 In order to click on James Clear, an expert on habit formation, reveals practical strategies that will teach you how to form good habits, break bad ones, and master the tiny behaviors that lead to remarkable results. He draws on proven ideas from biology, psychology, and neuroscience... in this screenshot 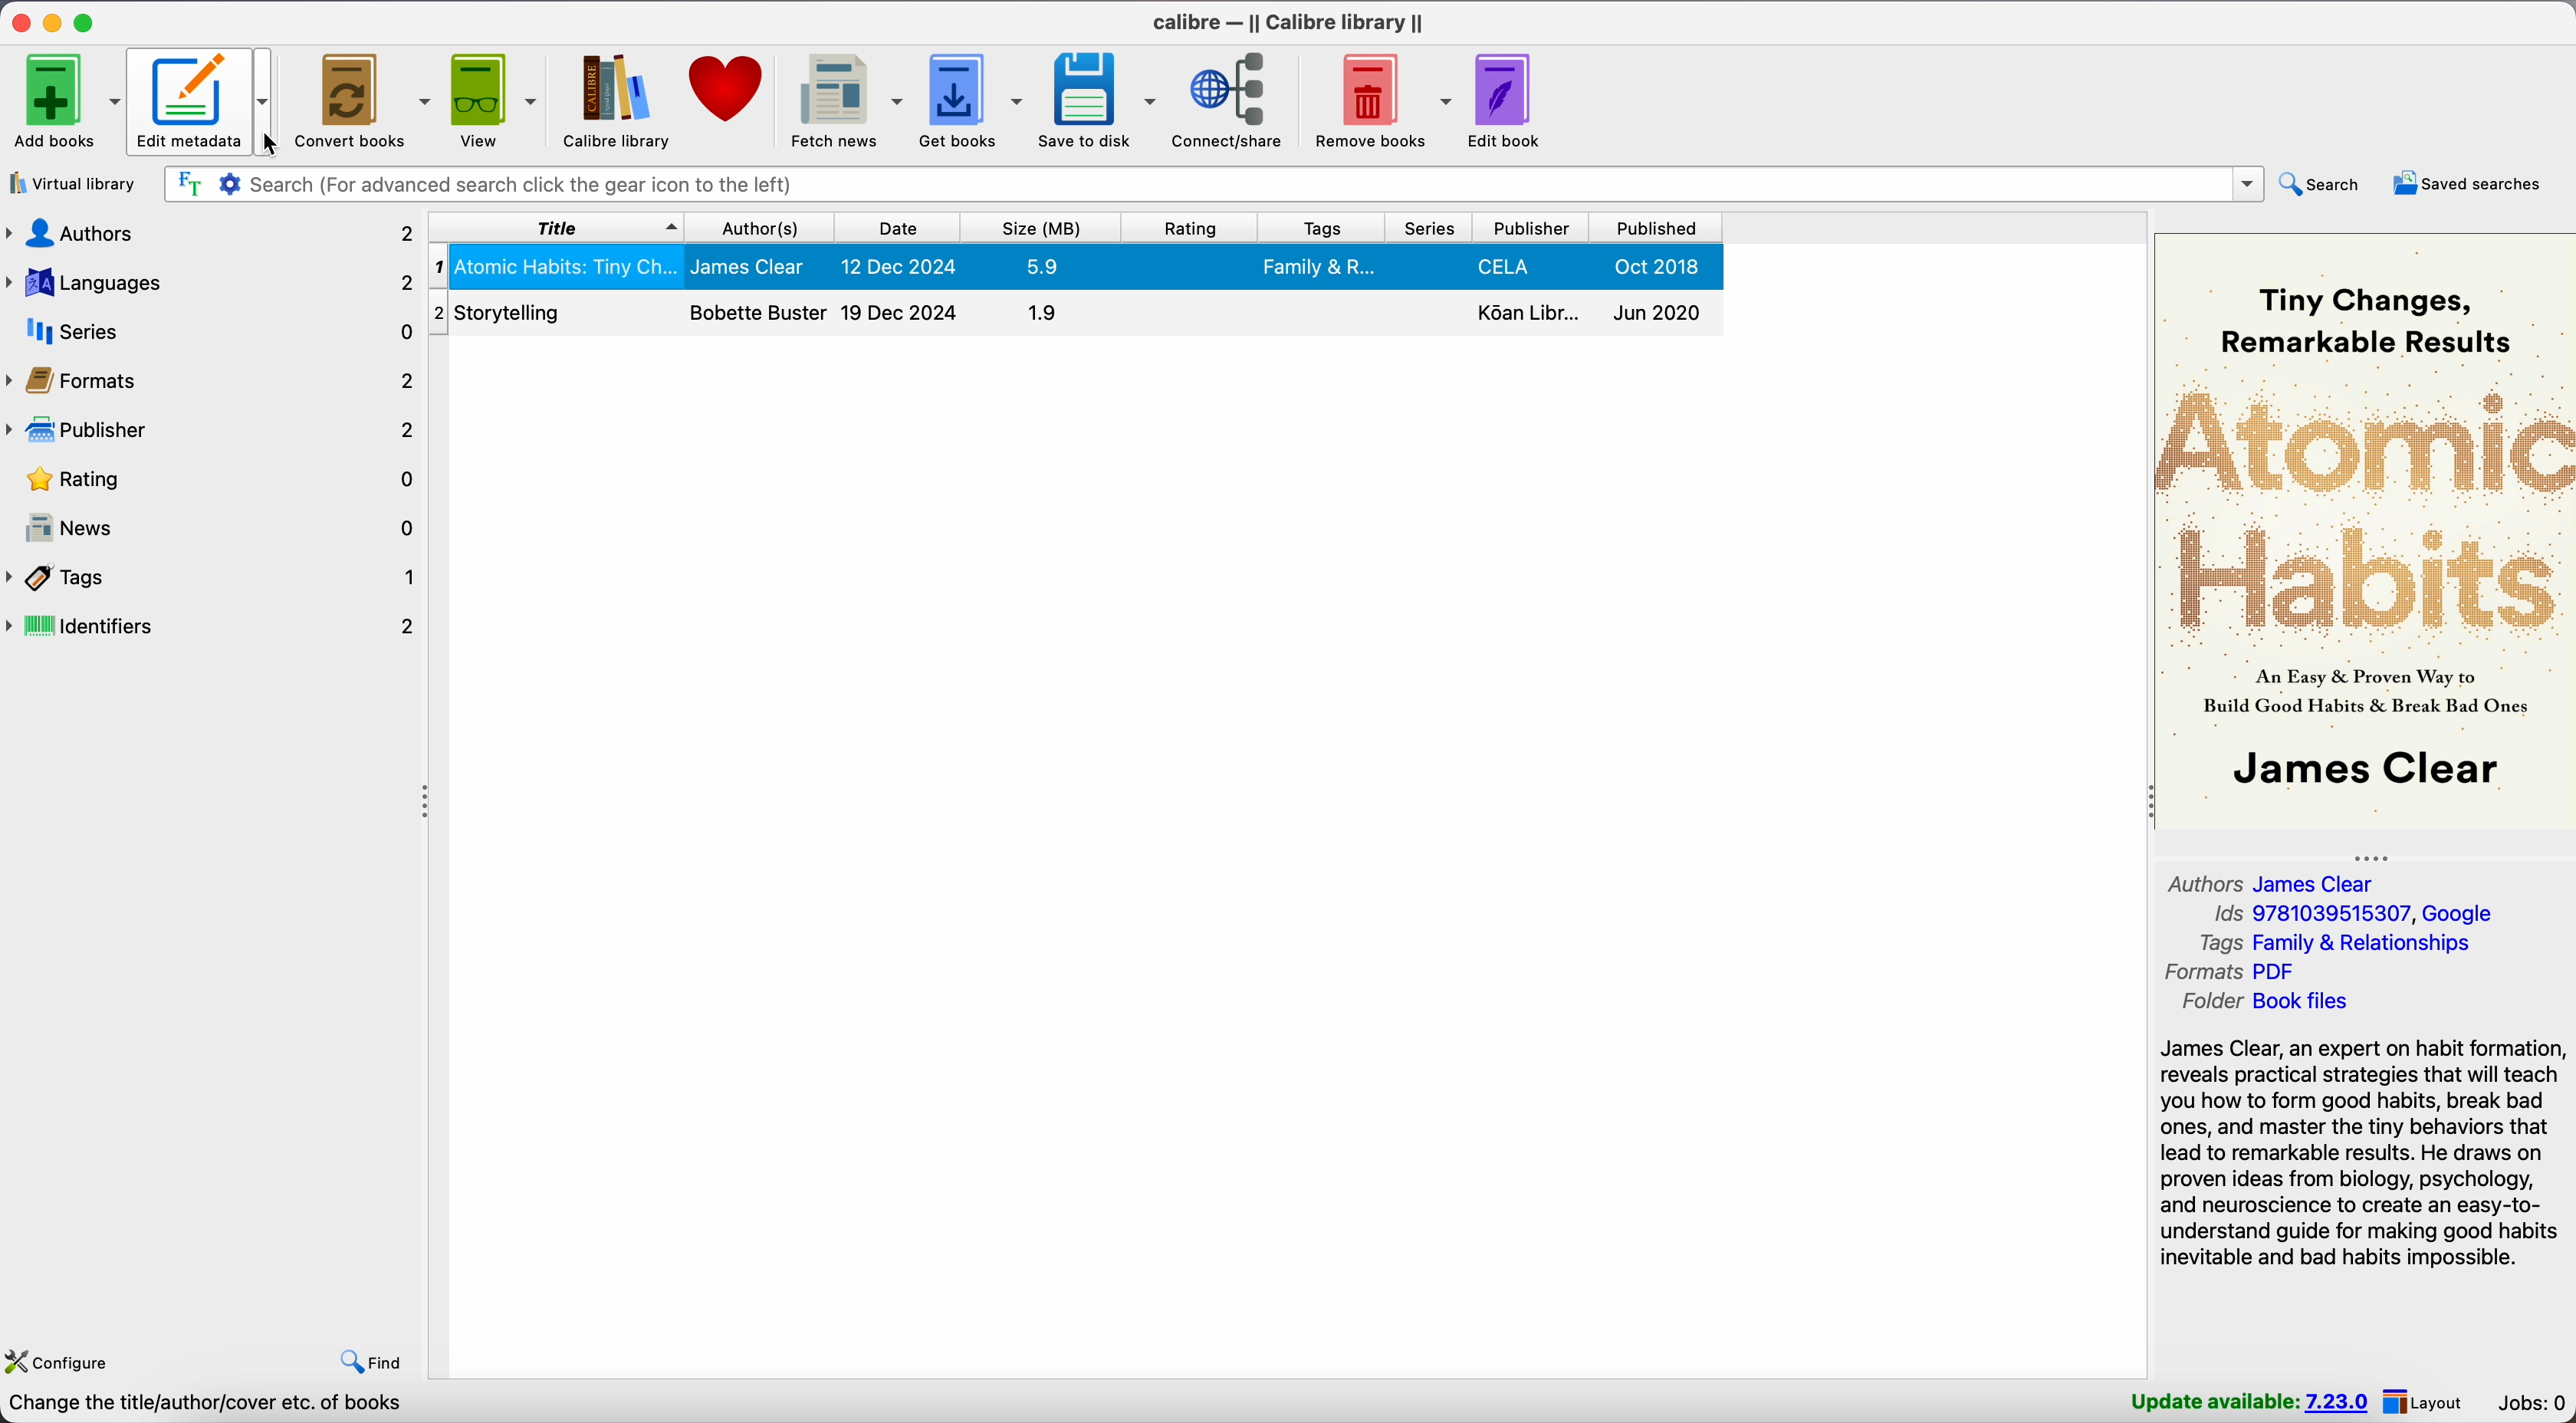, I will do `click(2362, 1156)`.